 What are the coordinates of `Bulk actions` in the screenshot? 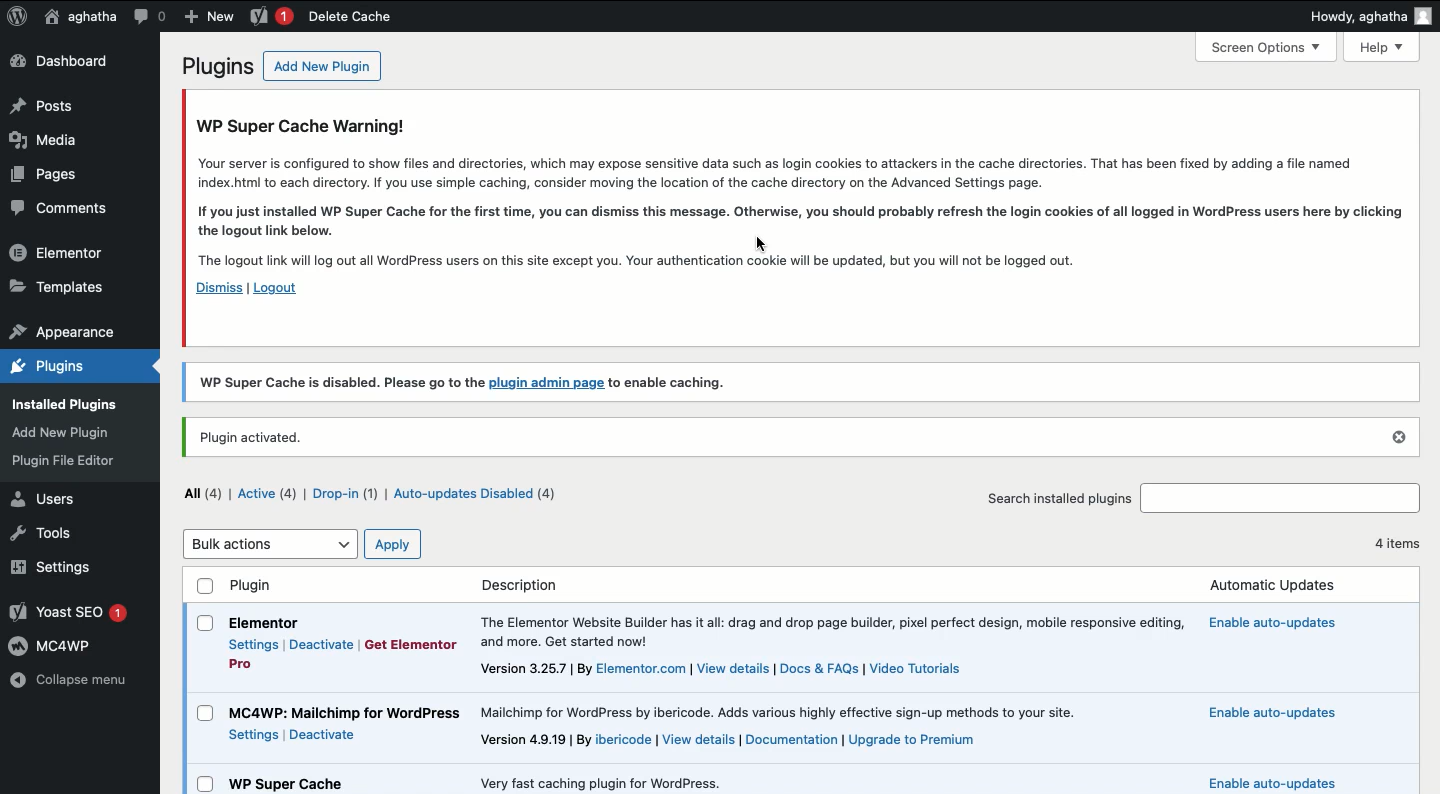 It's located at (269, 543).